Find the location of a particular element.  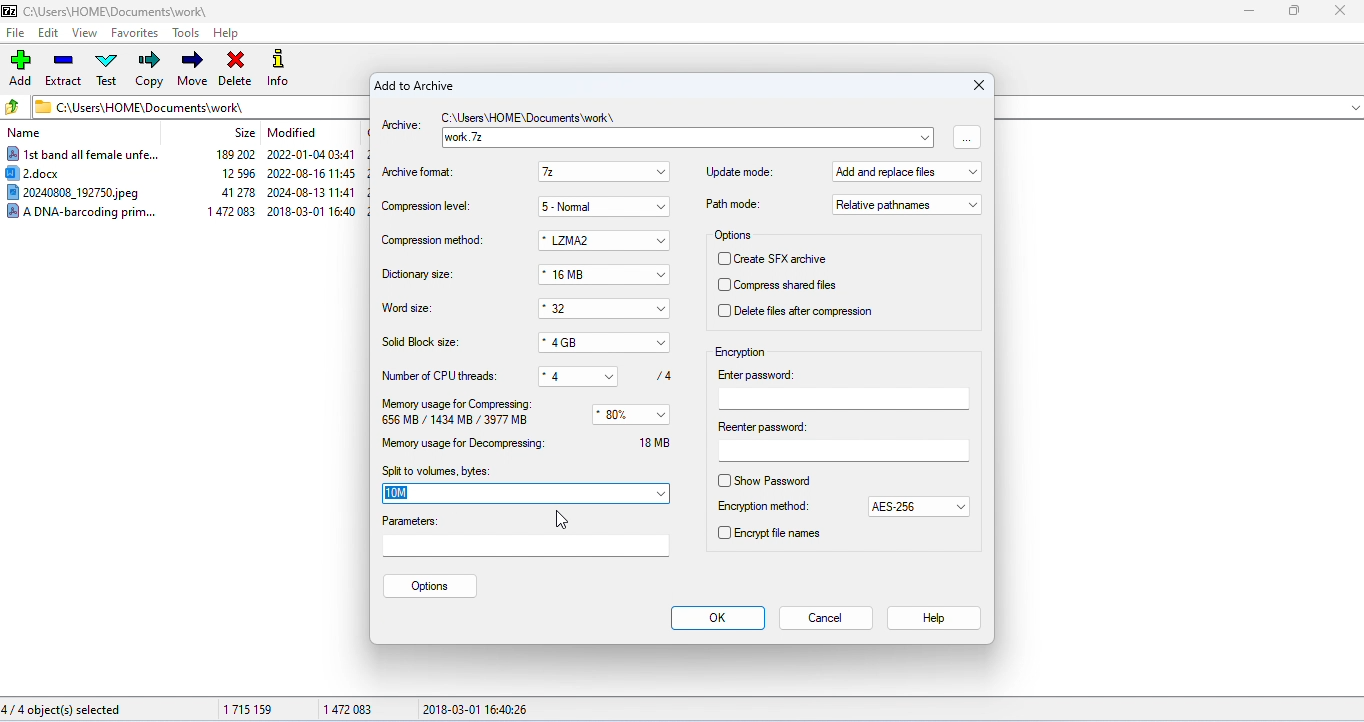

close is located at coordinates (974, 86).